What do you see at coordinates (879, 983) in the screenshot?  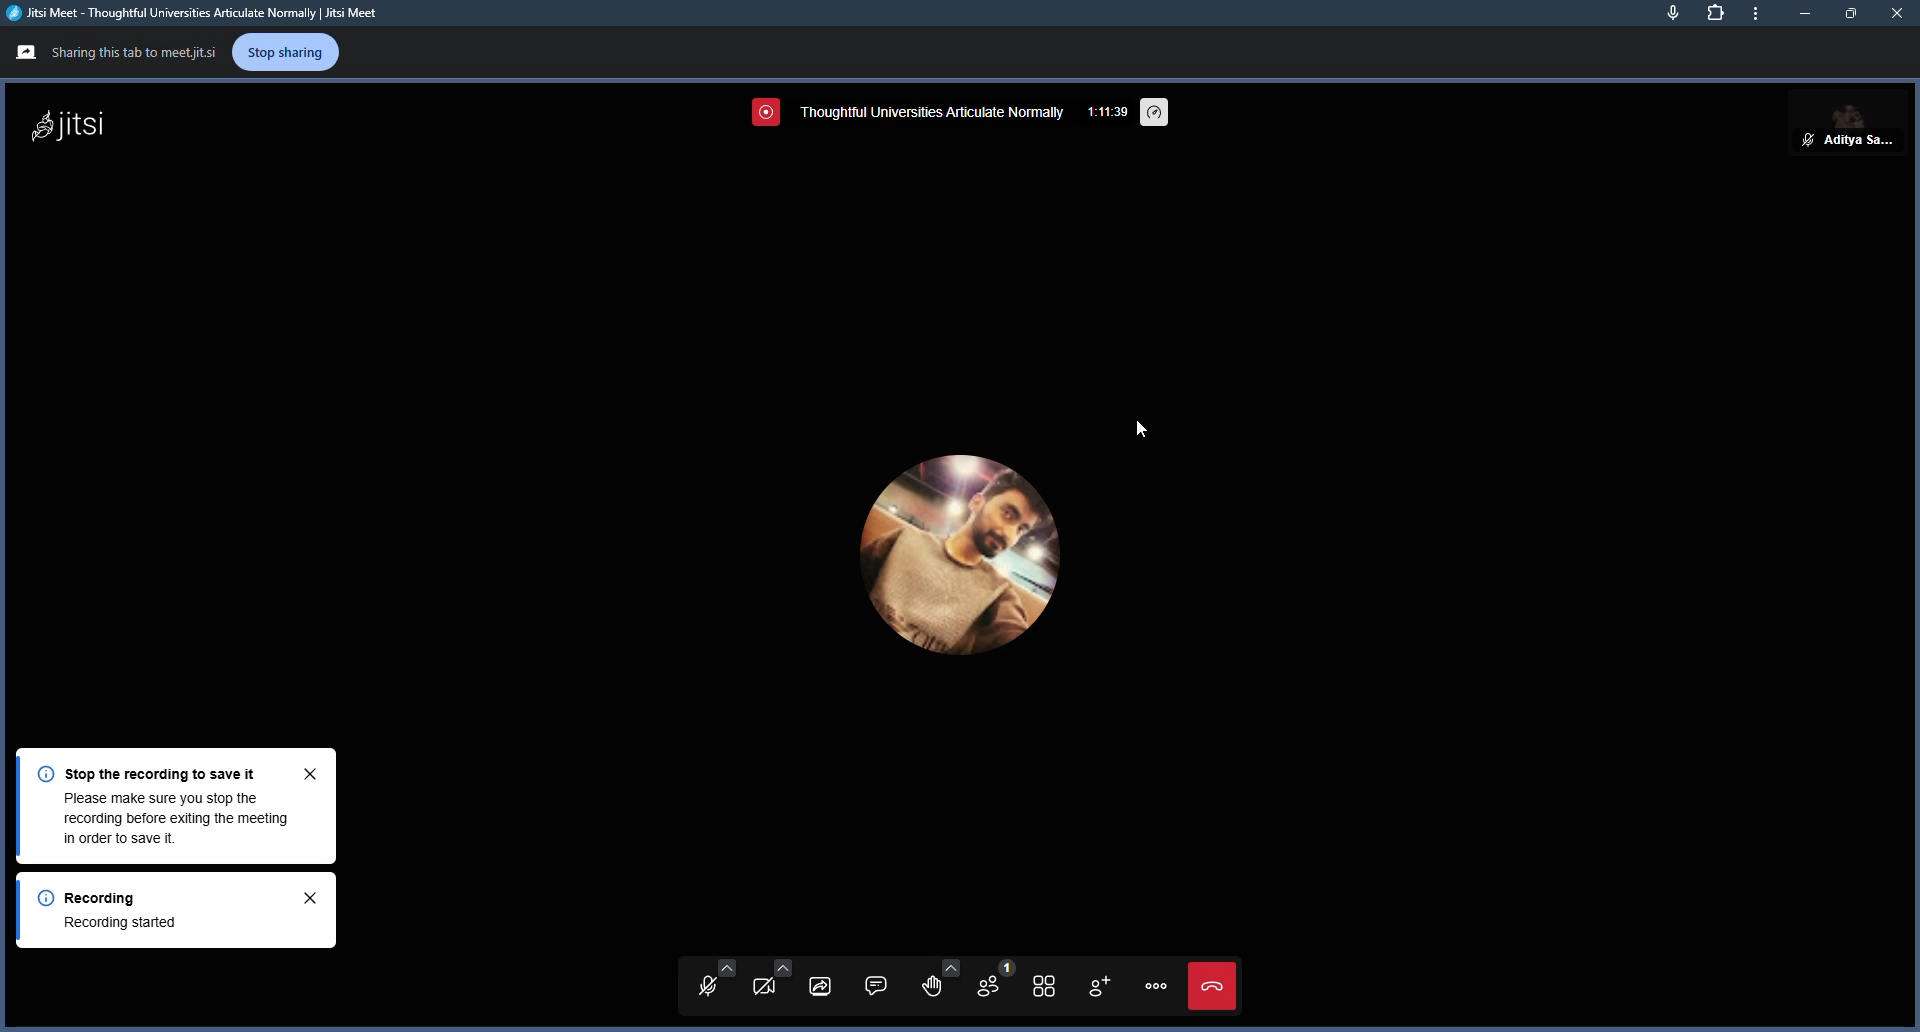 I see `open chat` at bounding box center [879, 983].